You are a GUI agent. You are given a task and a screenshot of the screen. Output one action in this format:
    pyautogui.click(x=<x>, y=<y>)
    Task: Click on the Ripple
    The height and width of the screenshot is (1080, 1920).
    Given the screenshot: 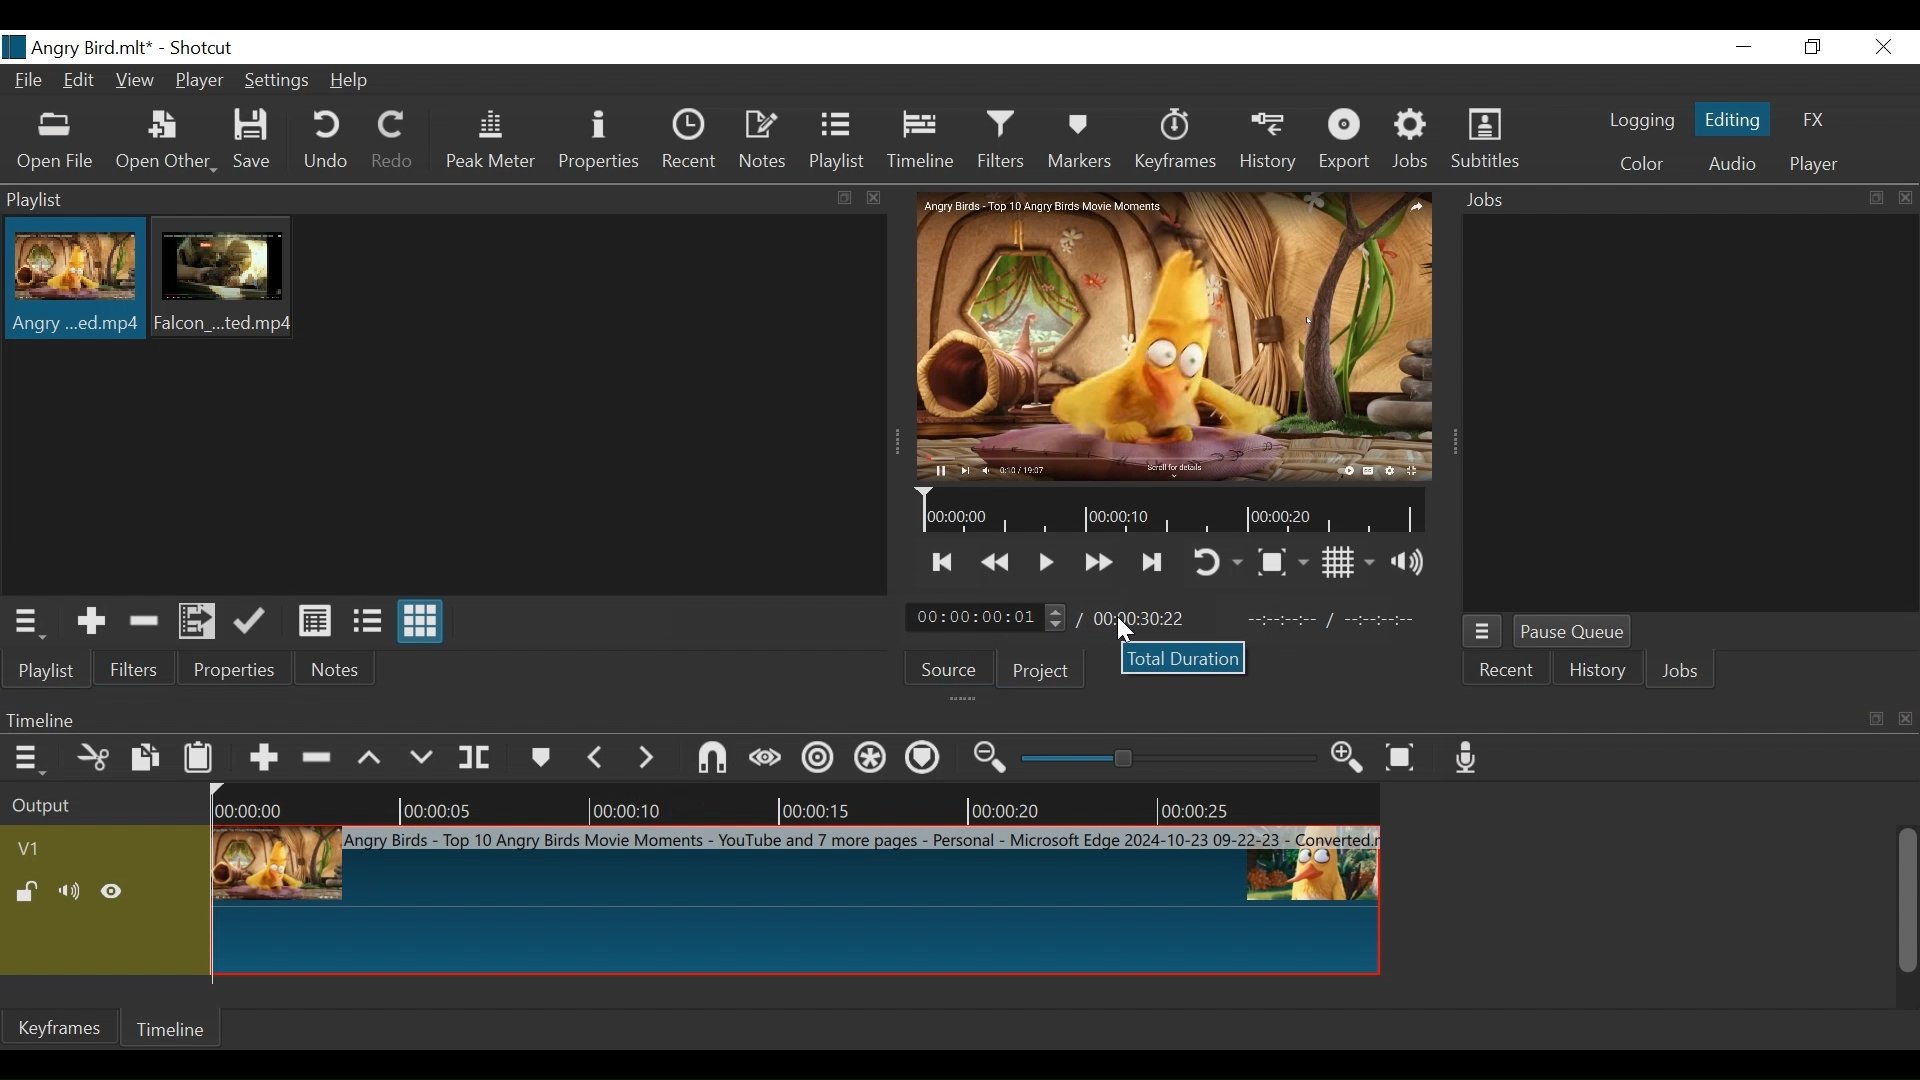 What is the action you would take?
    pyautogui.click(x=818, y=759)
    